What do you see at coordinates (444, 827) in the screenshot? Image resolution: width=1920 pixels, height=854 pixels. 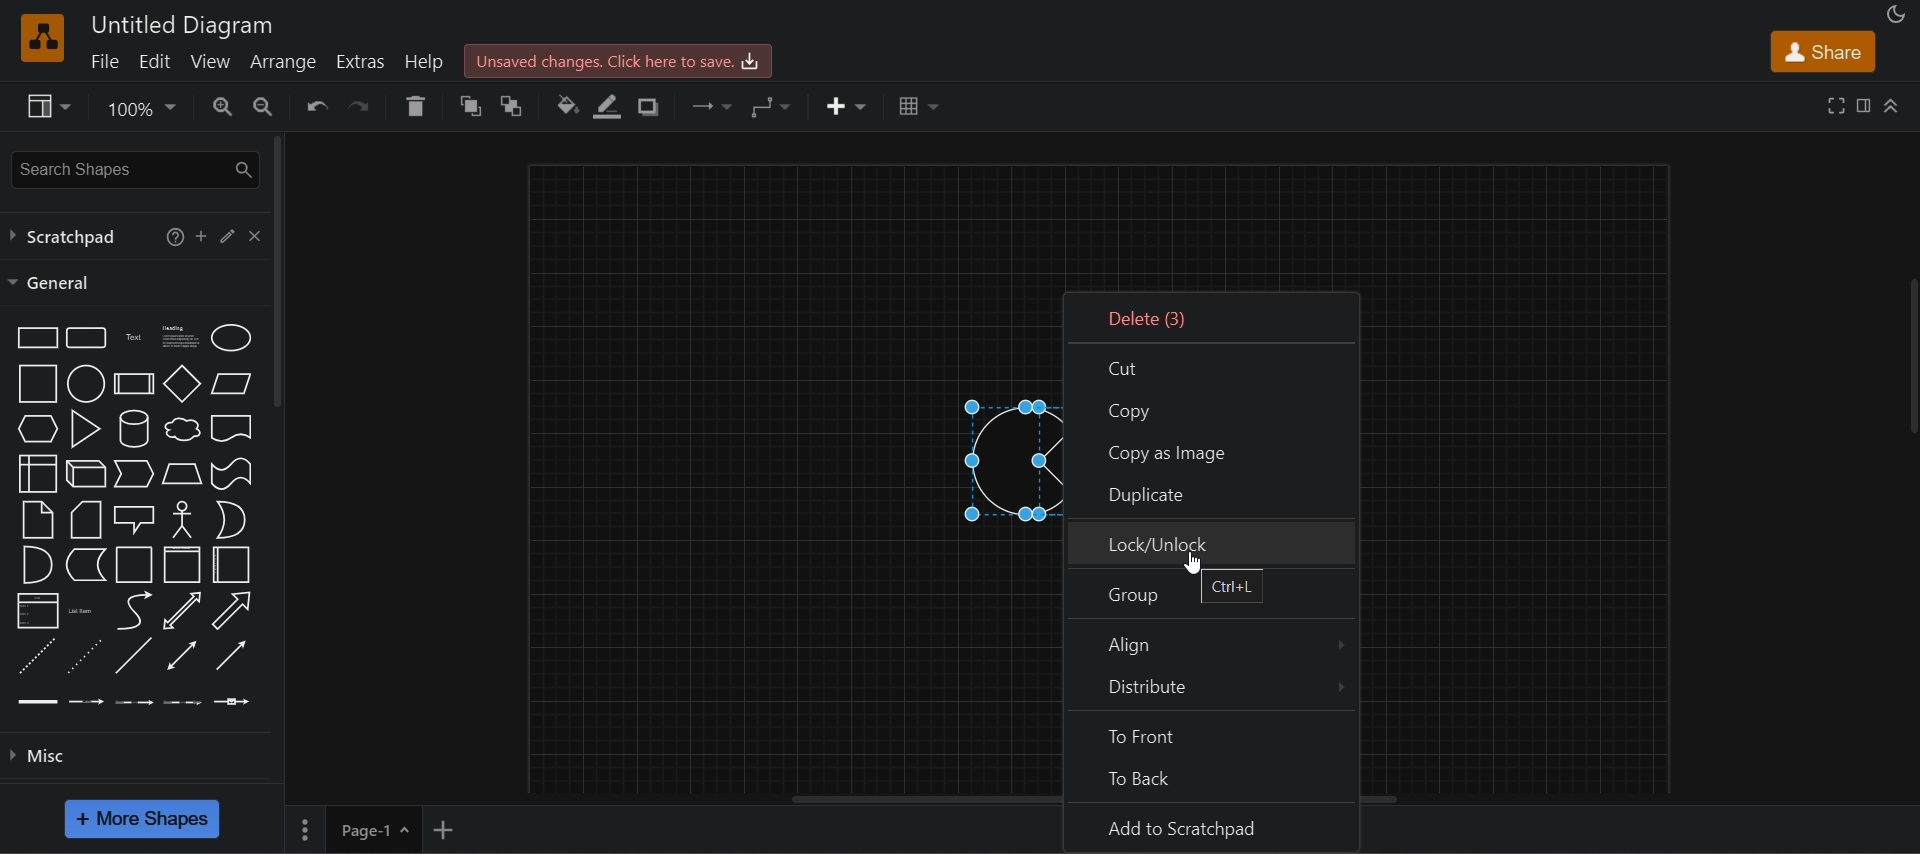 I see `add new page` at bounding box center [444, 827].